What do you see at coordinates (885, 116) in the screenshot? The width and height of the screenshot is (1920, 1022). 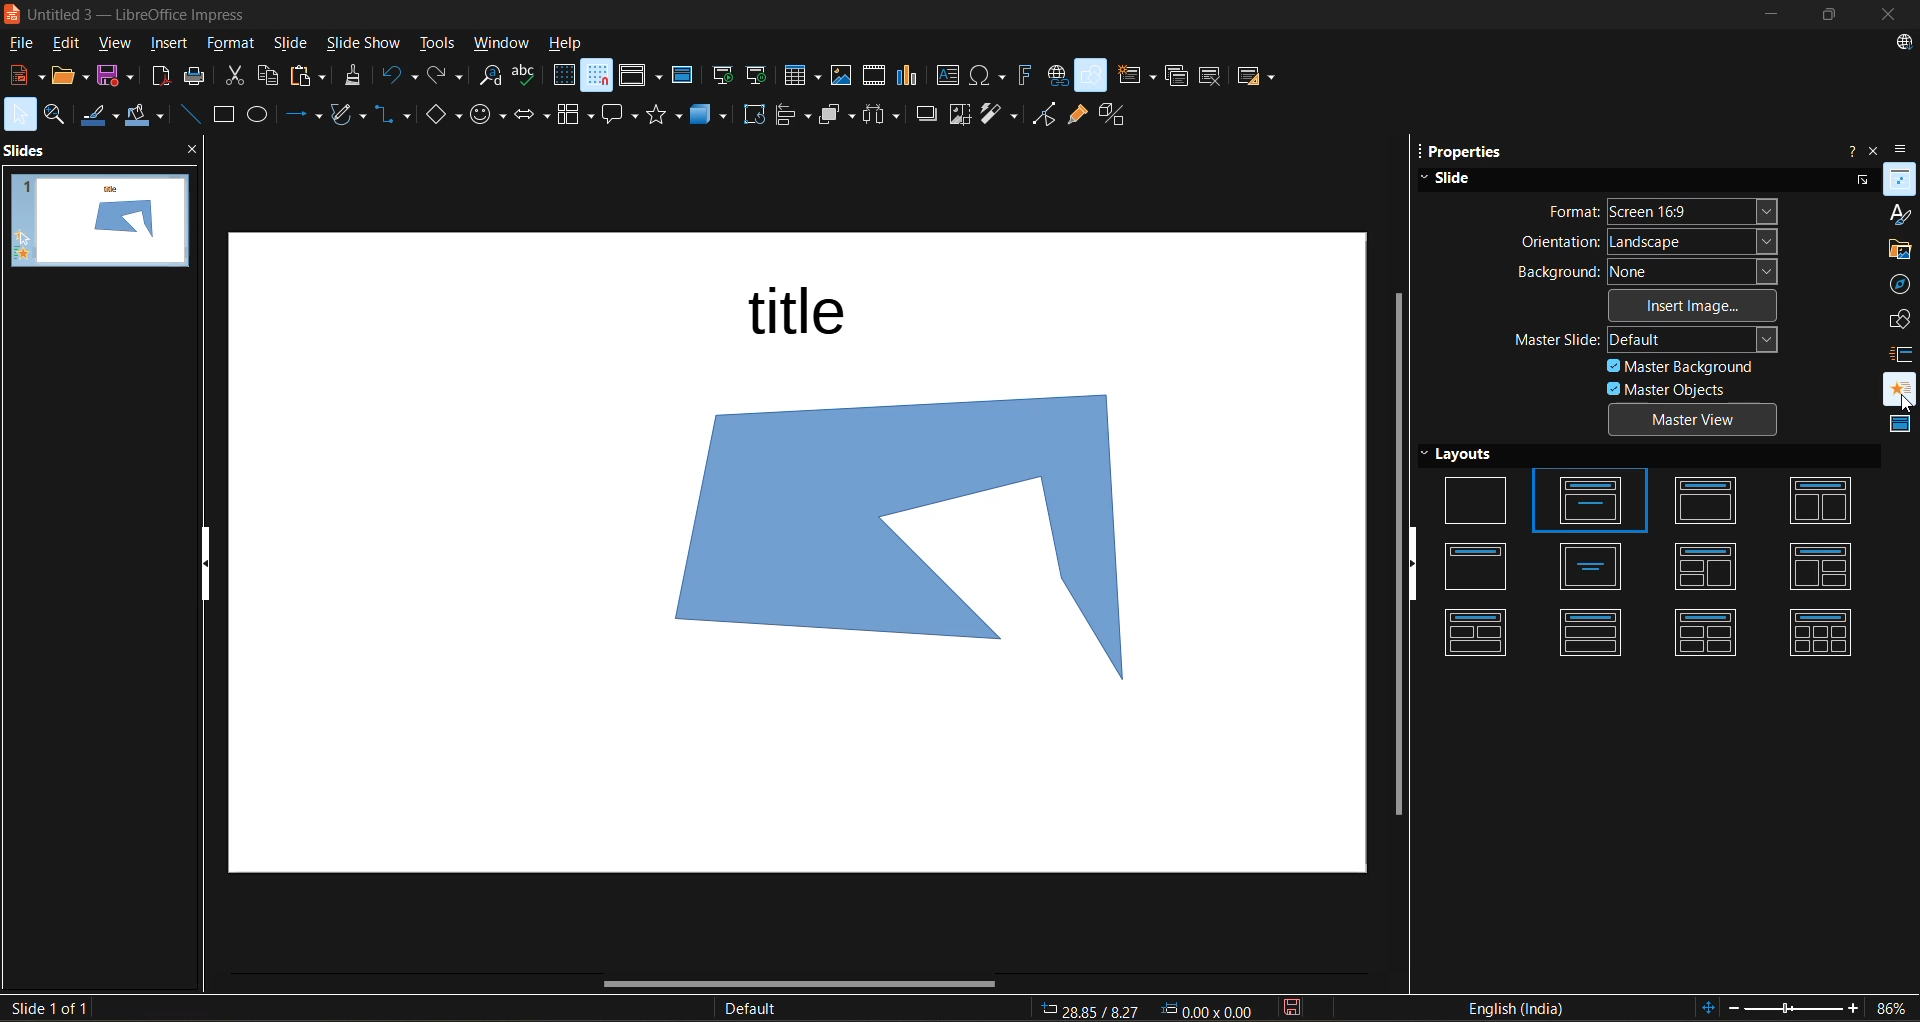 I see `distribute` at bounding box center [885, 116].